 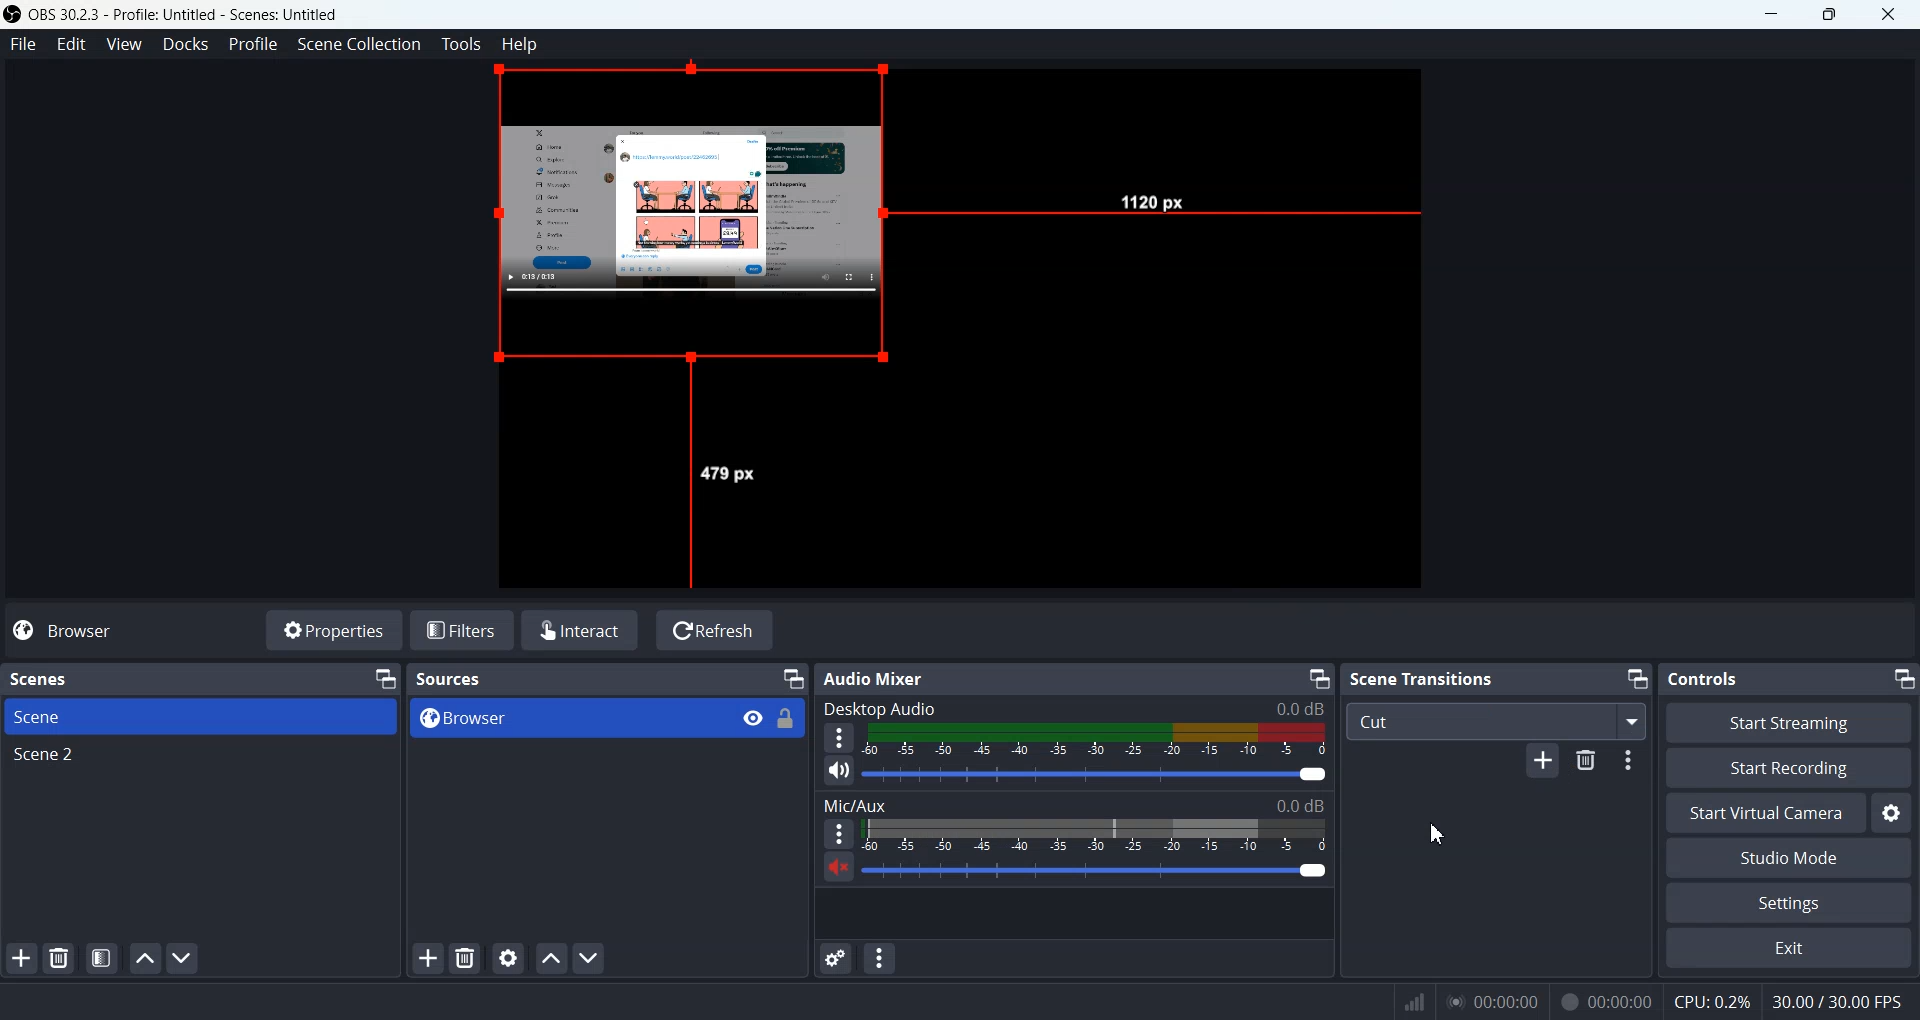 What do you see at coordinates (463, 630) in the screenshot?
I see `Filters` at bounding box center [463, 630].